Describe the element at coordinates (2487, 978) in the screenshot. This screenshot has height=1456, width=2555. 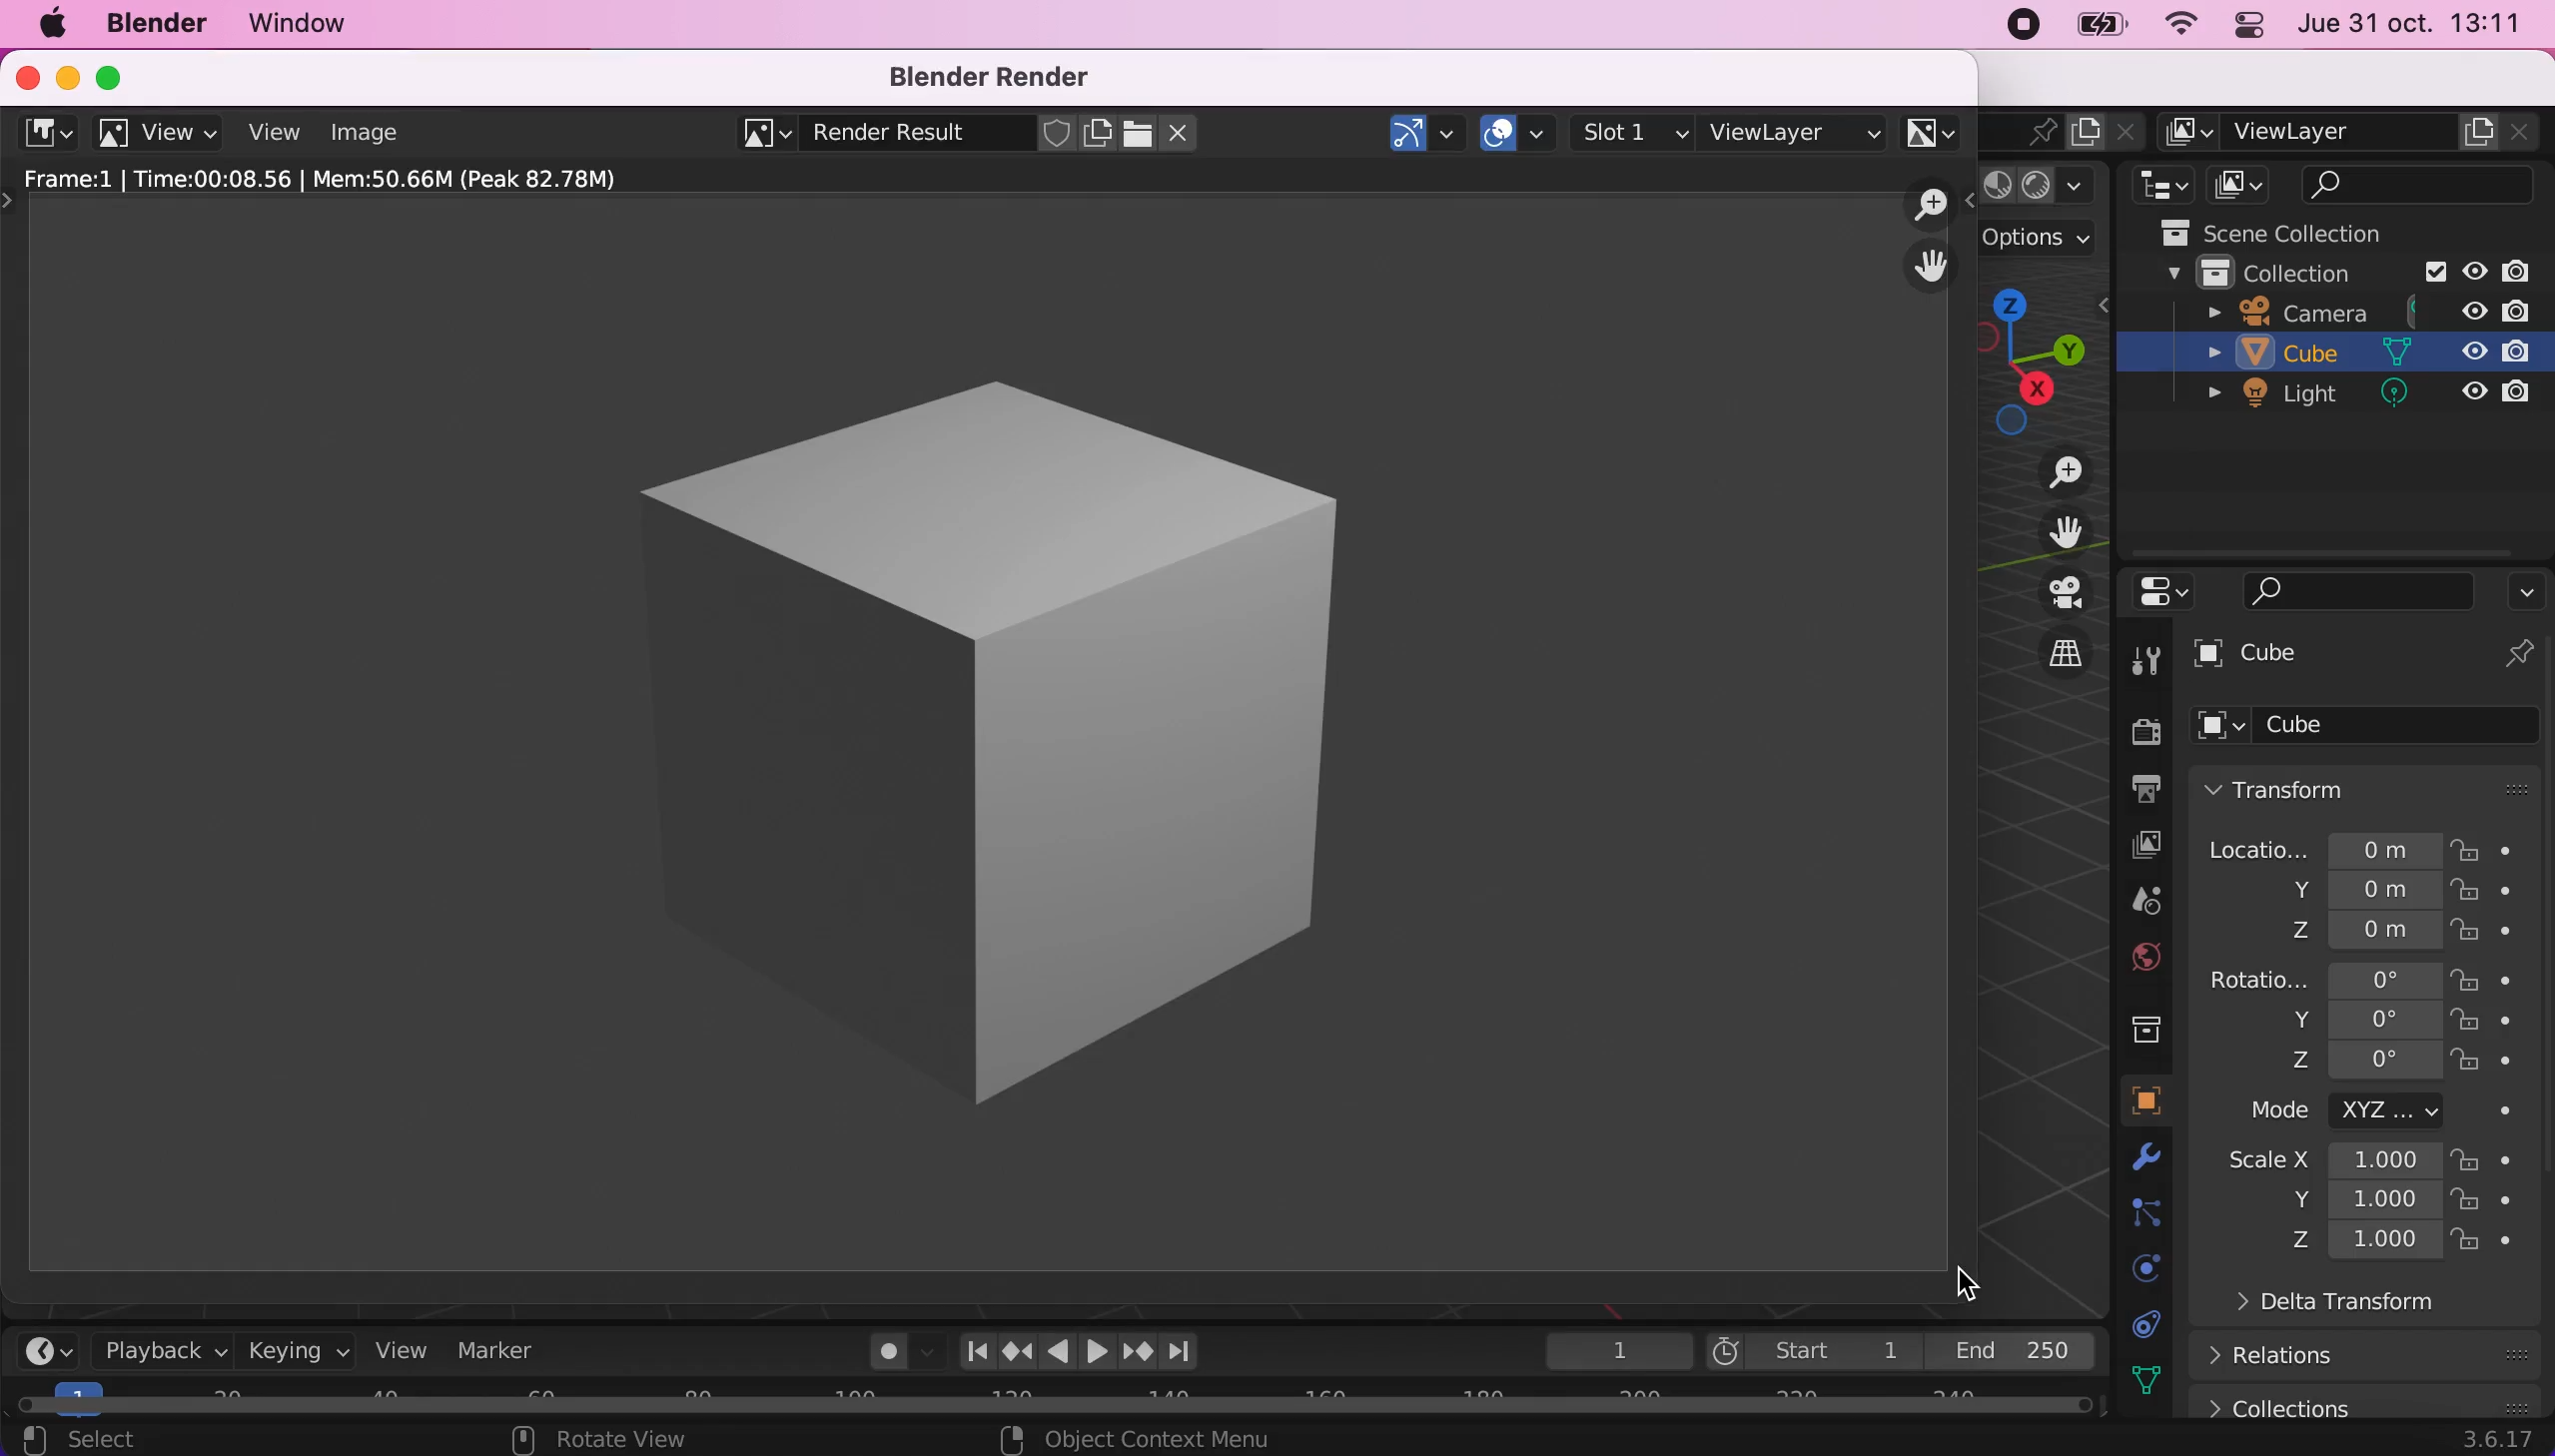
I see `lock` at that location.